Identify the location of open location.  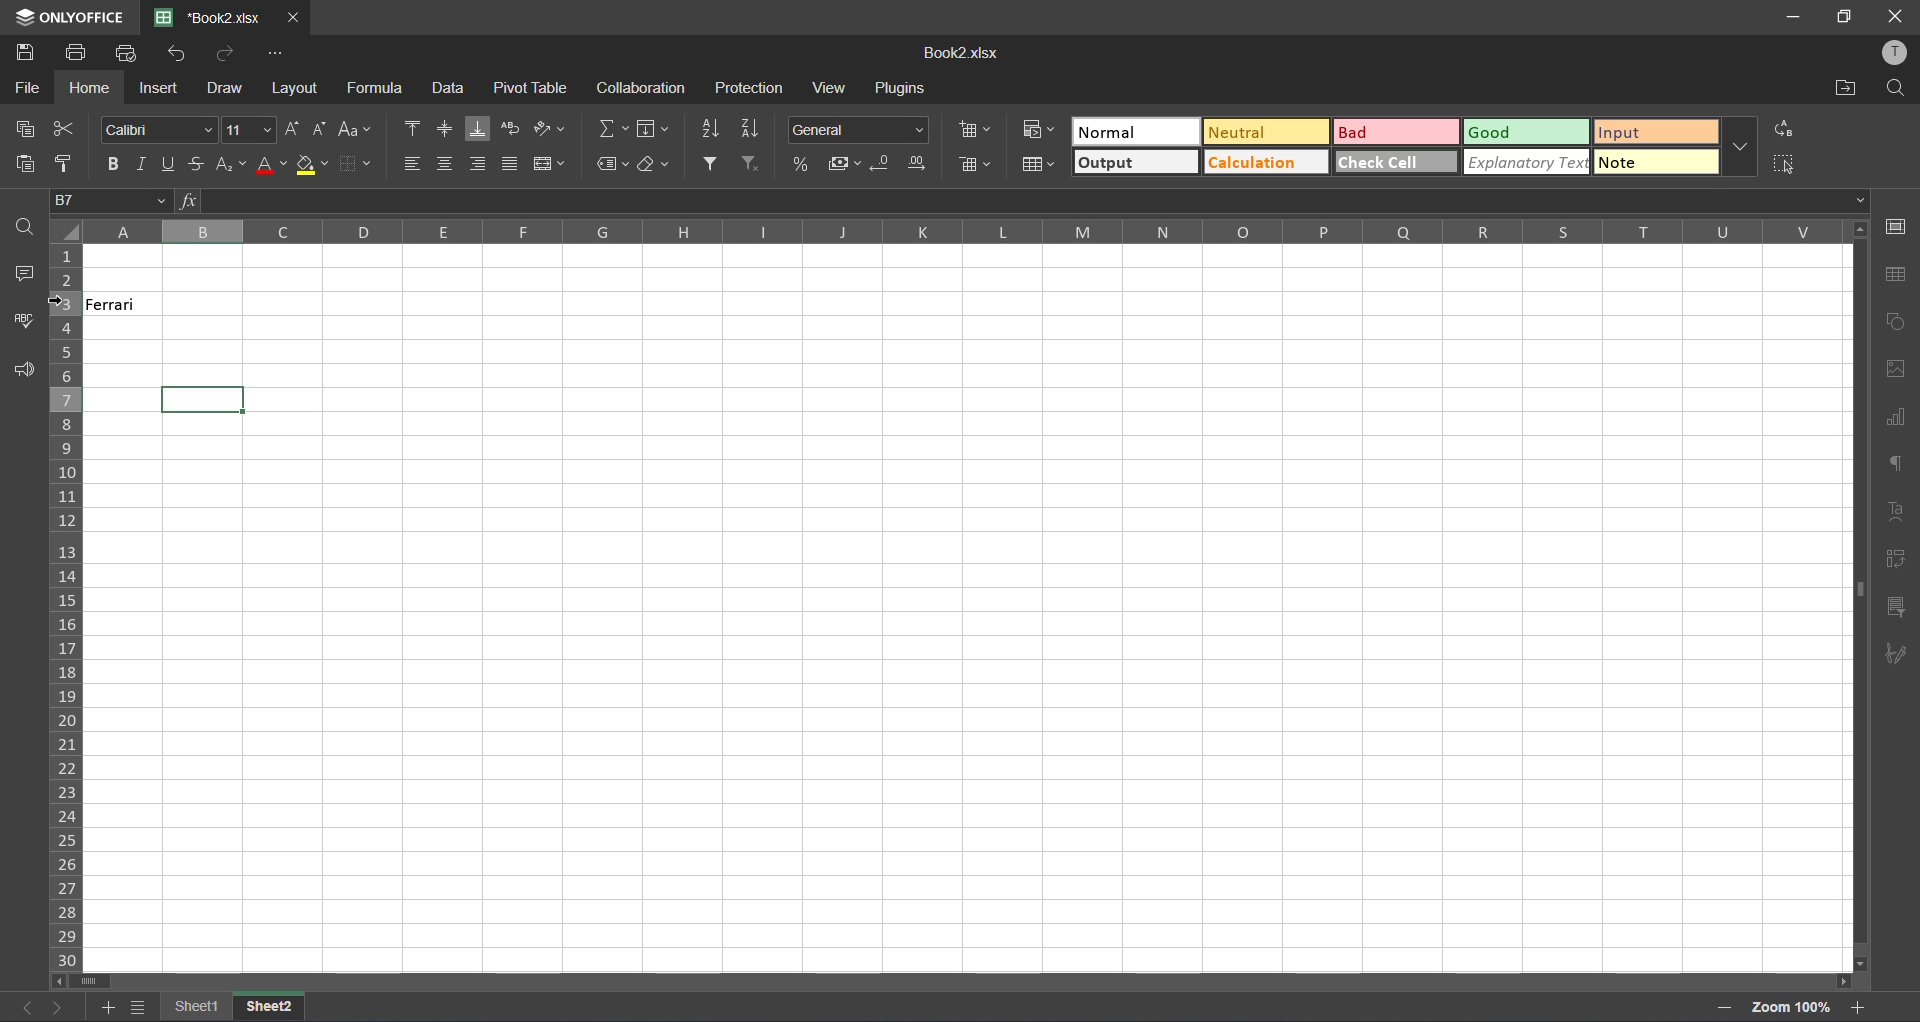
(1845, 87).